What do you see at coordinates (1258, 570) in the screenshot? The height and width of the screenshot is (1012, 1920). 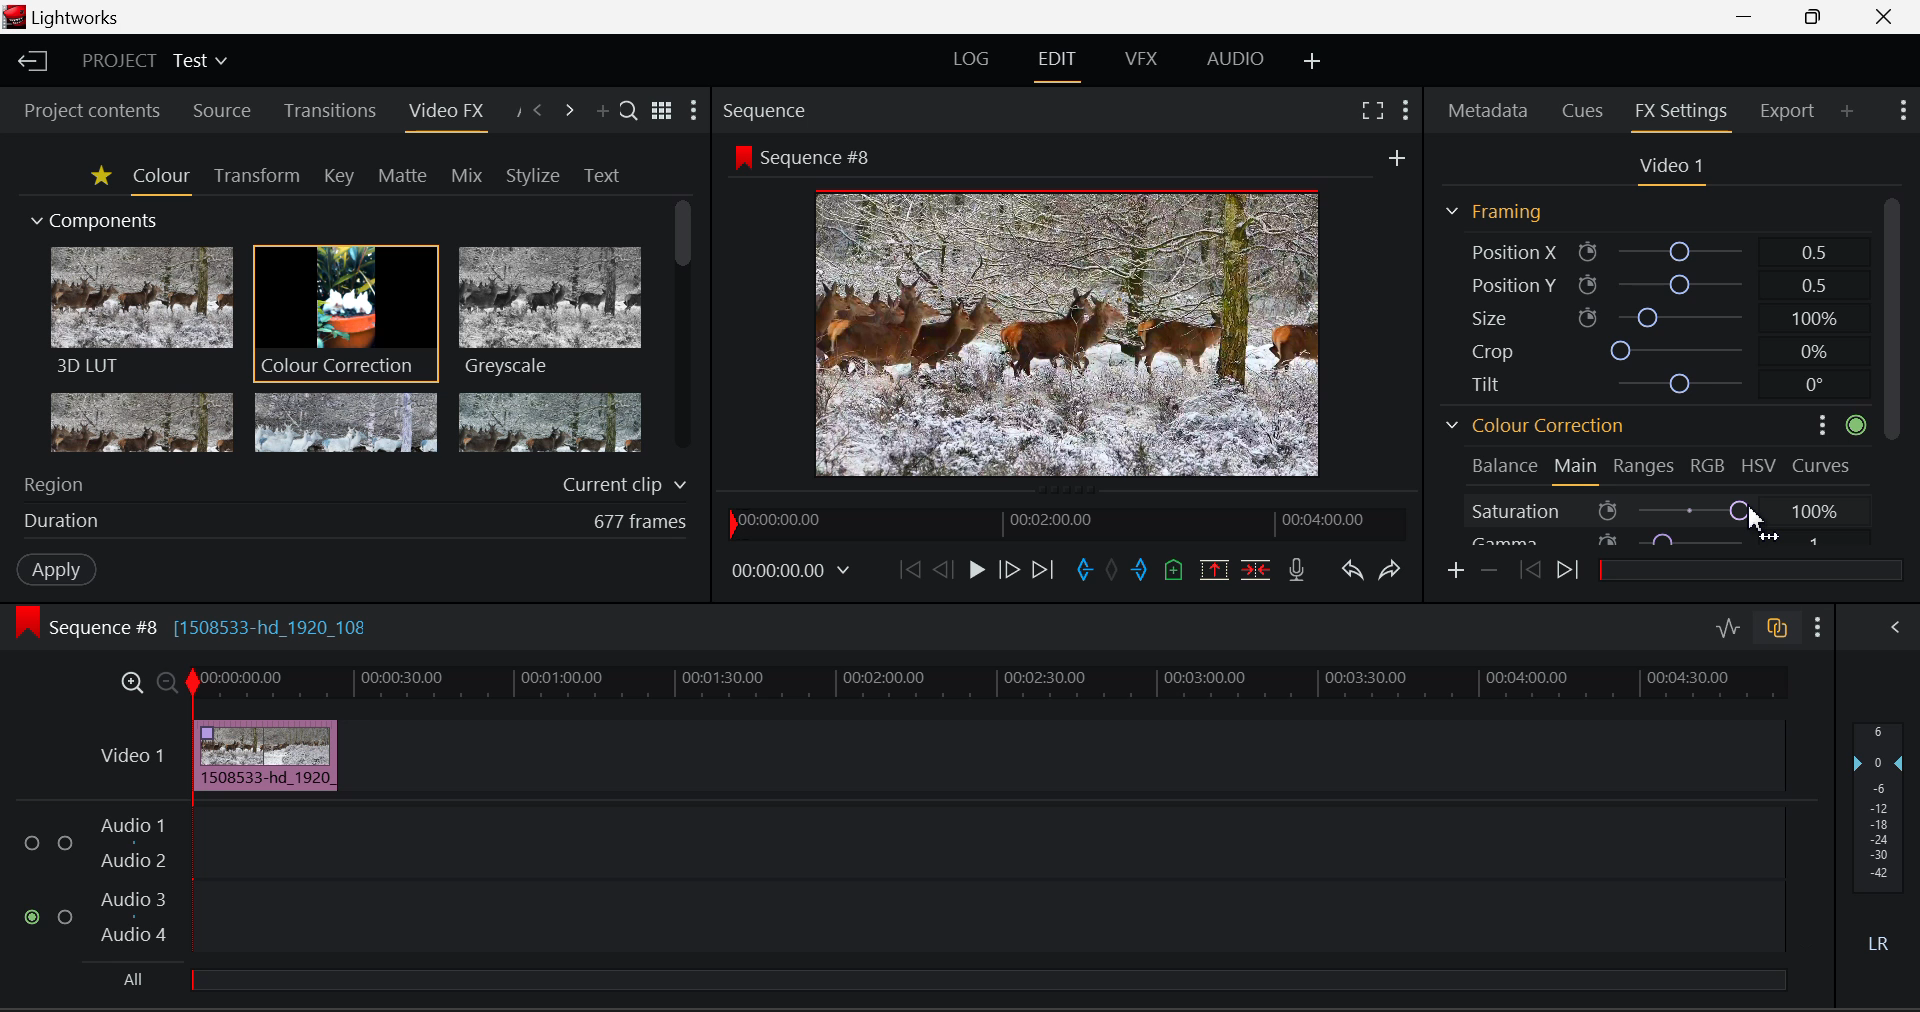 I see `Delete/Cut` at bounding box center [1258, 570].